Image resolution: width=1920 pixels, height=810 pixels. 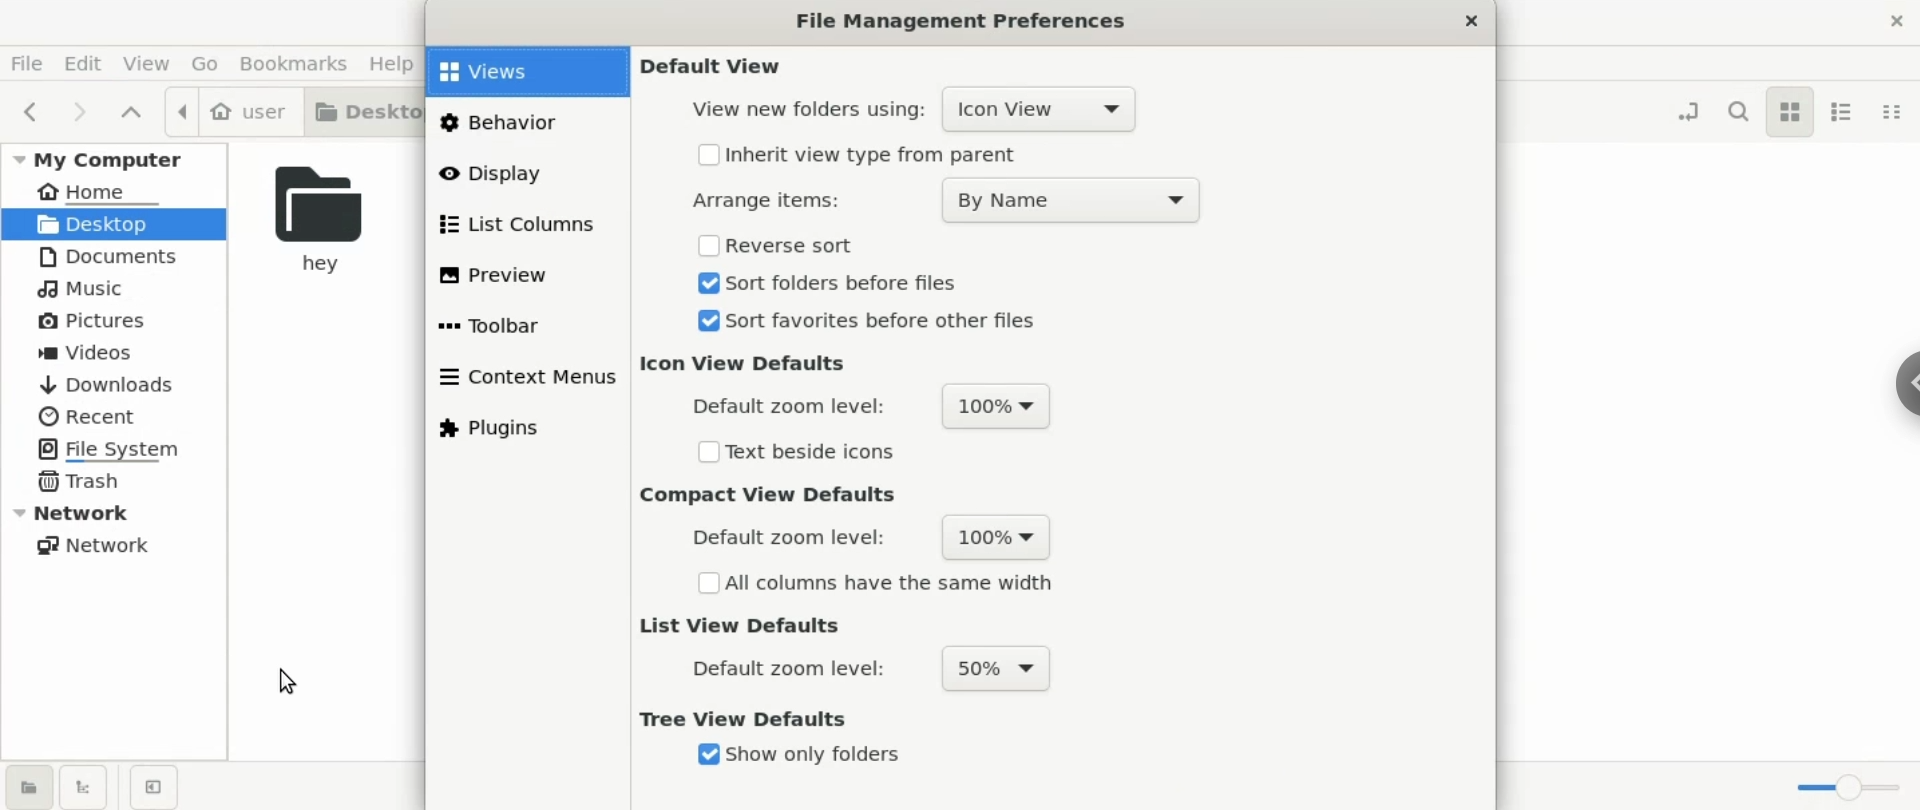 What do you see at coordinates (493, 325) in the screenshot?
I see `toolbar` at bounding box center [493, 325].